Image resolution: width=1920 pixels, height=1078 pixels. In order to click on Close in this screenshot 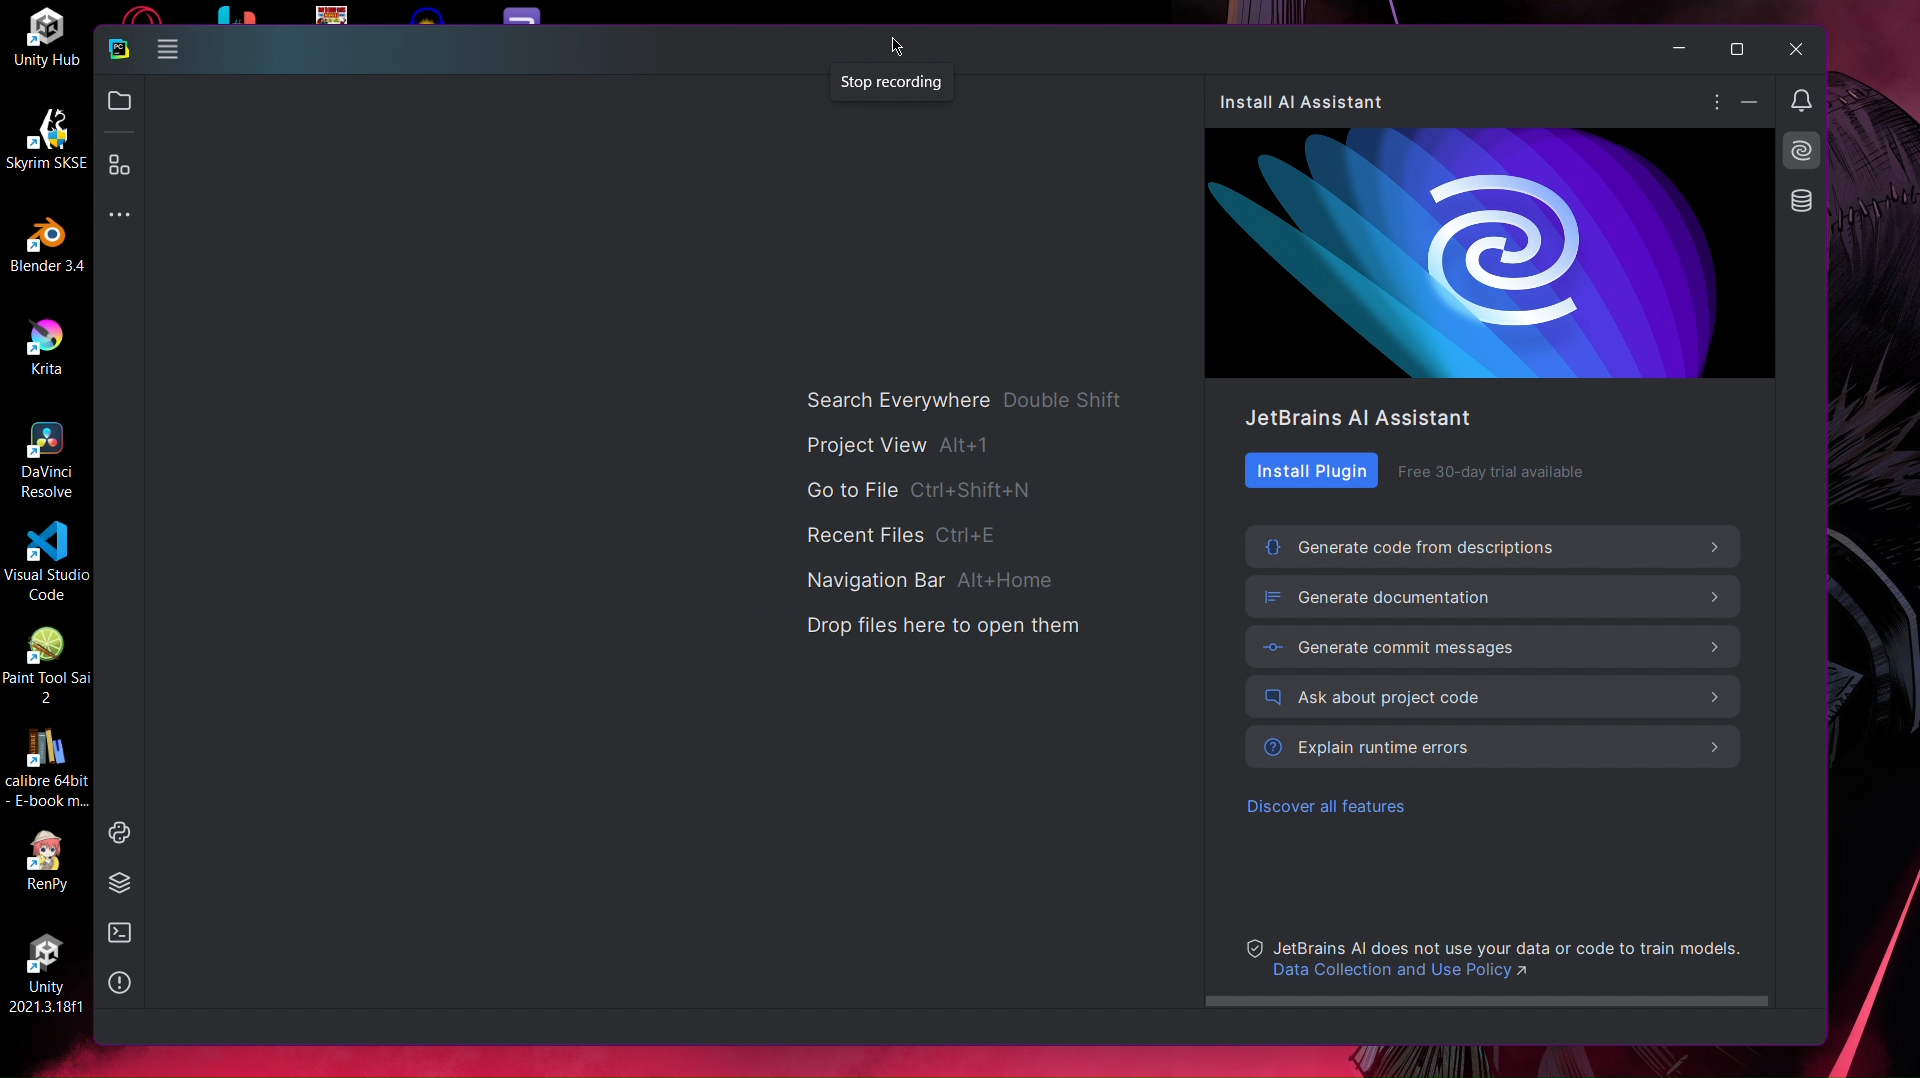, I will do `click(1795, 49)`.